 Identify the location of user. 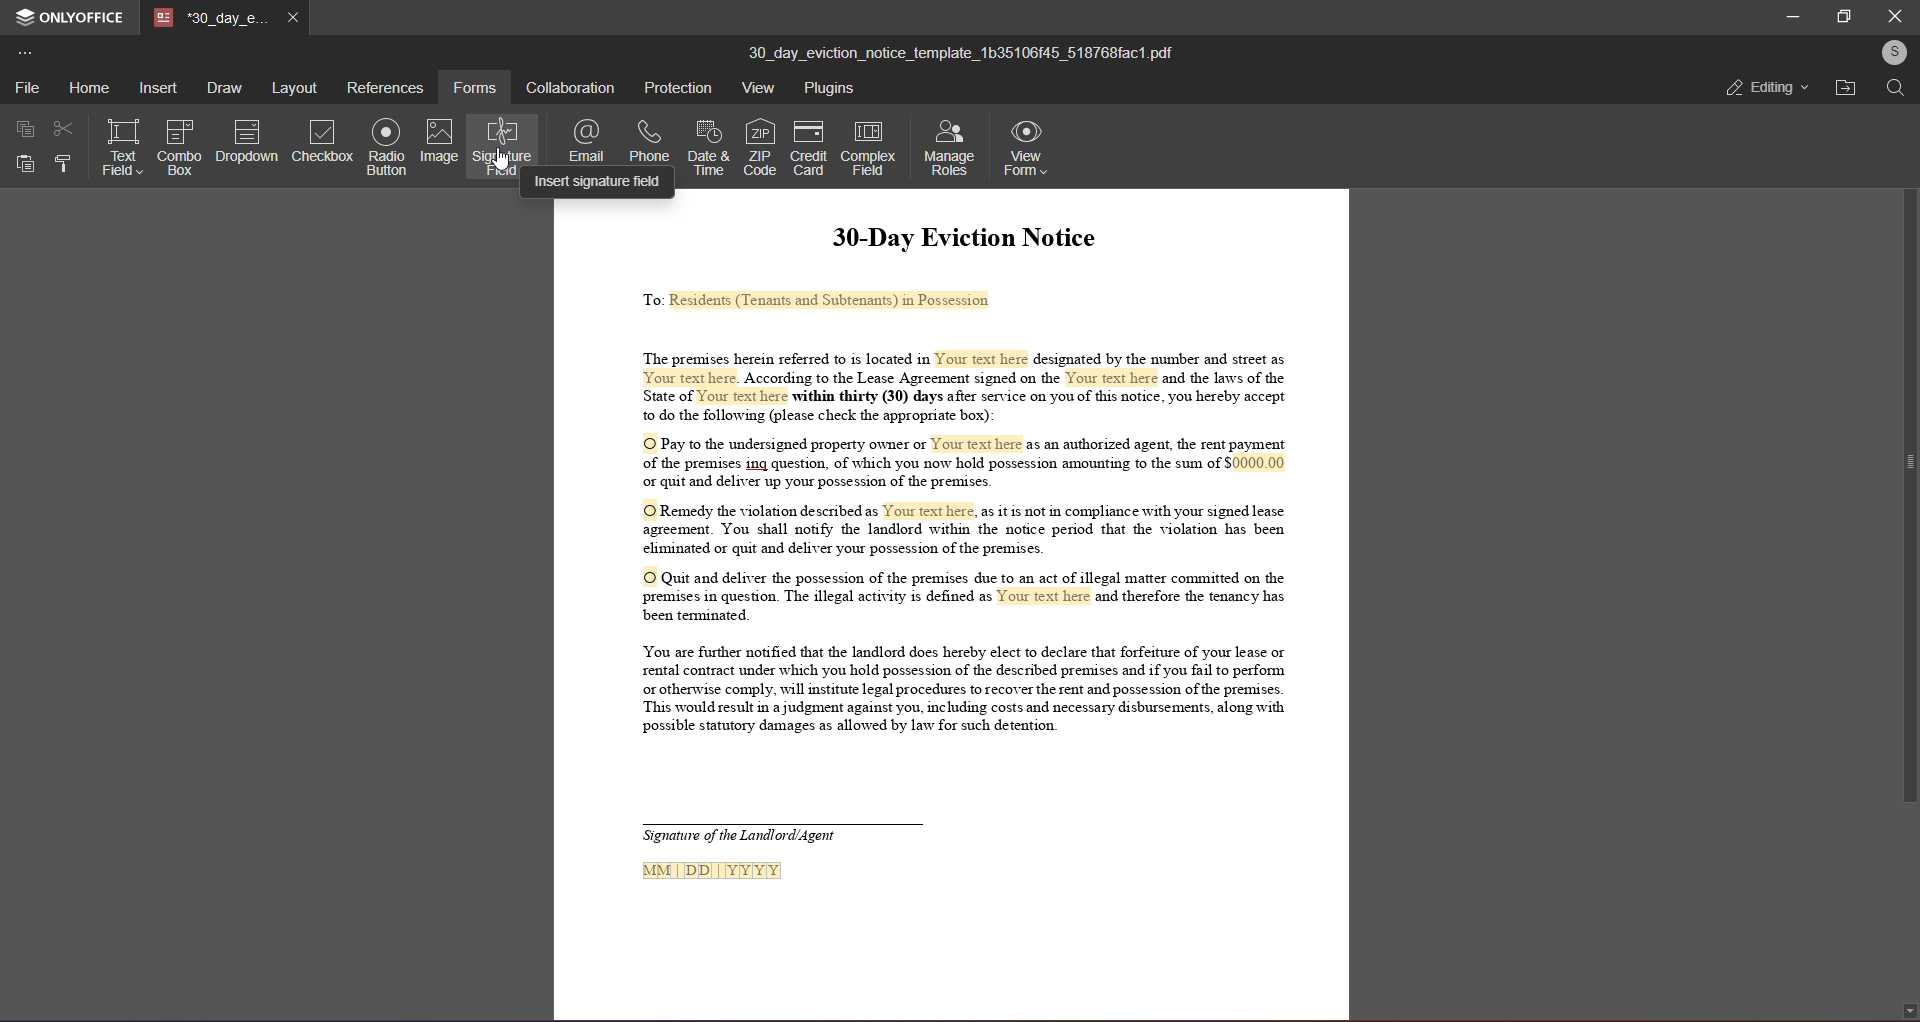
(1893, 52).